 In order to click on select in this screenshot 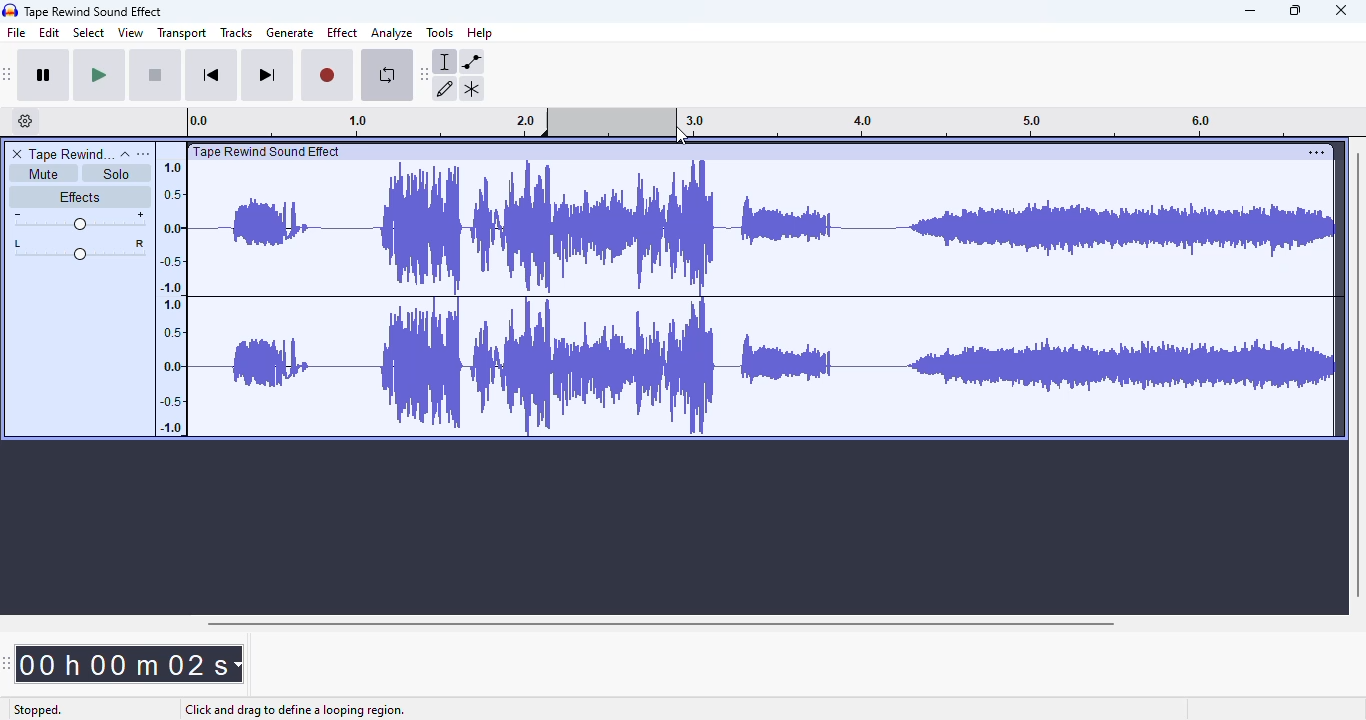, I will do `click(89, 33)`.